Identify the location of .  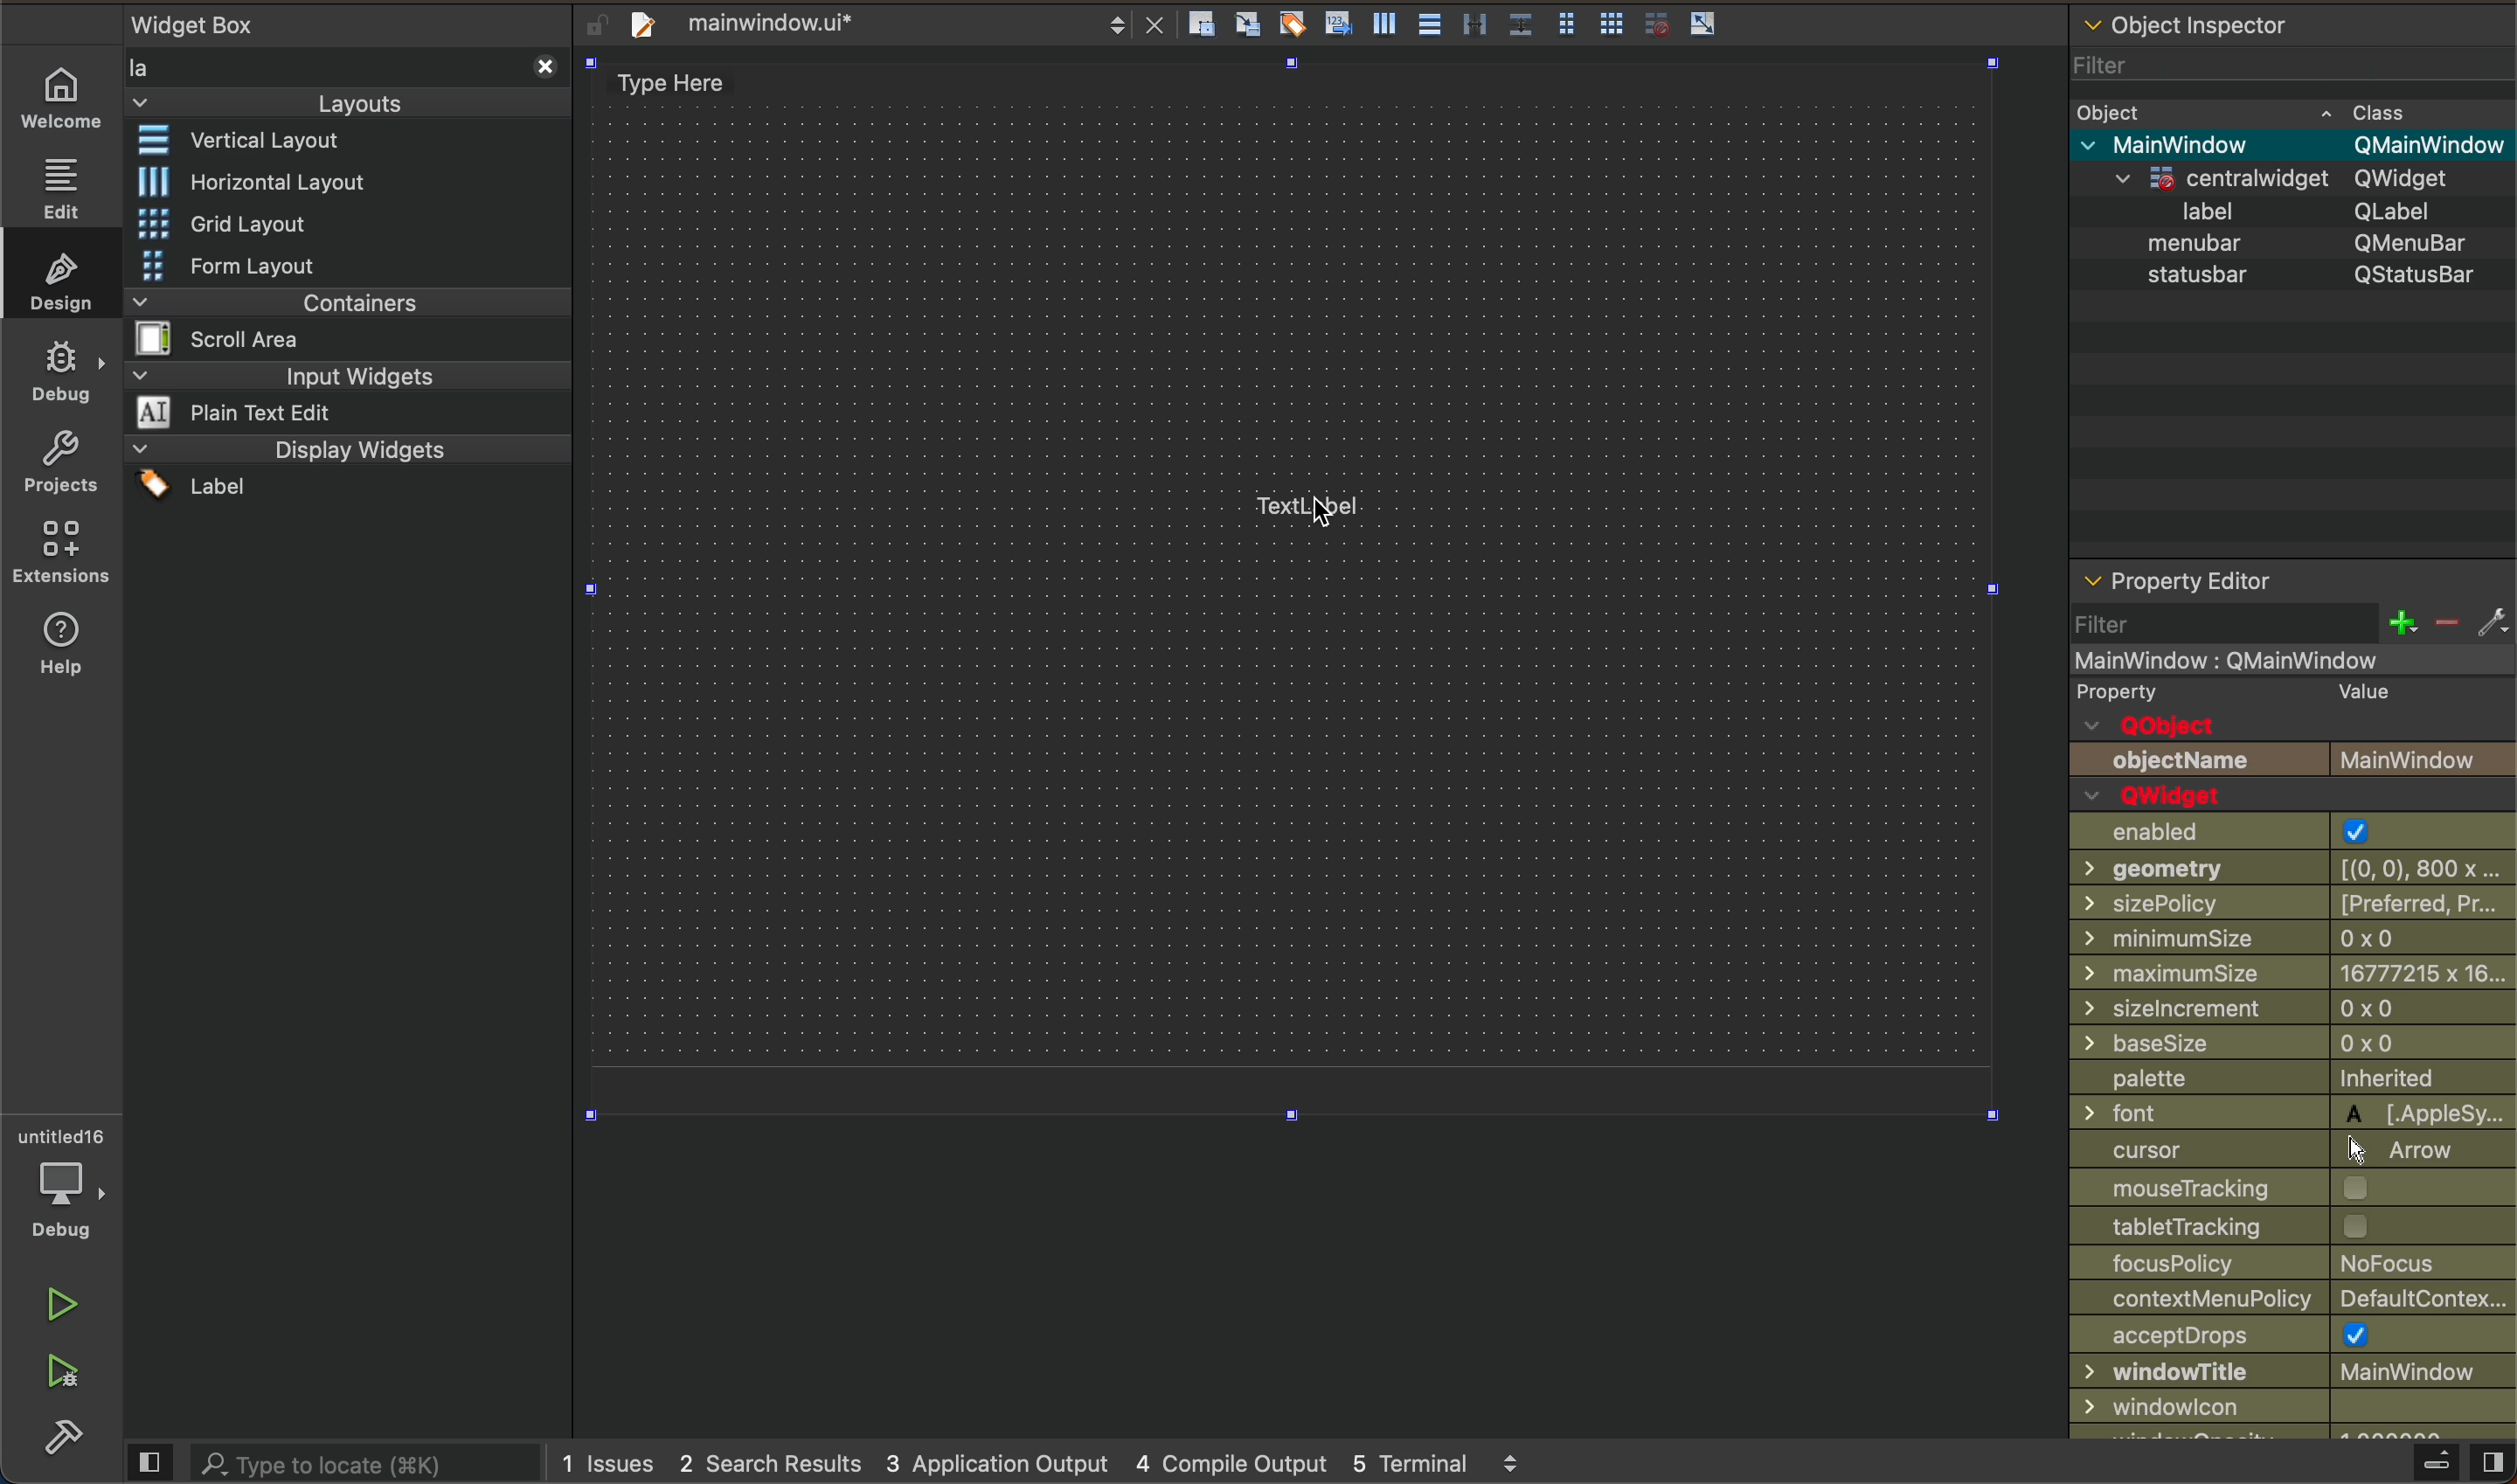
(2236, 1227).